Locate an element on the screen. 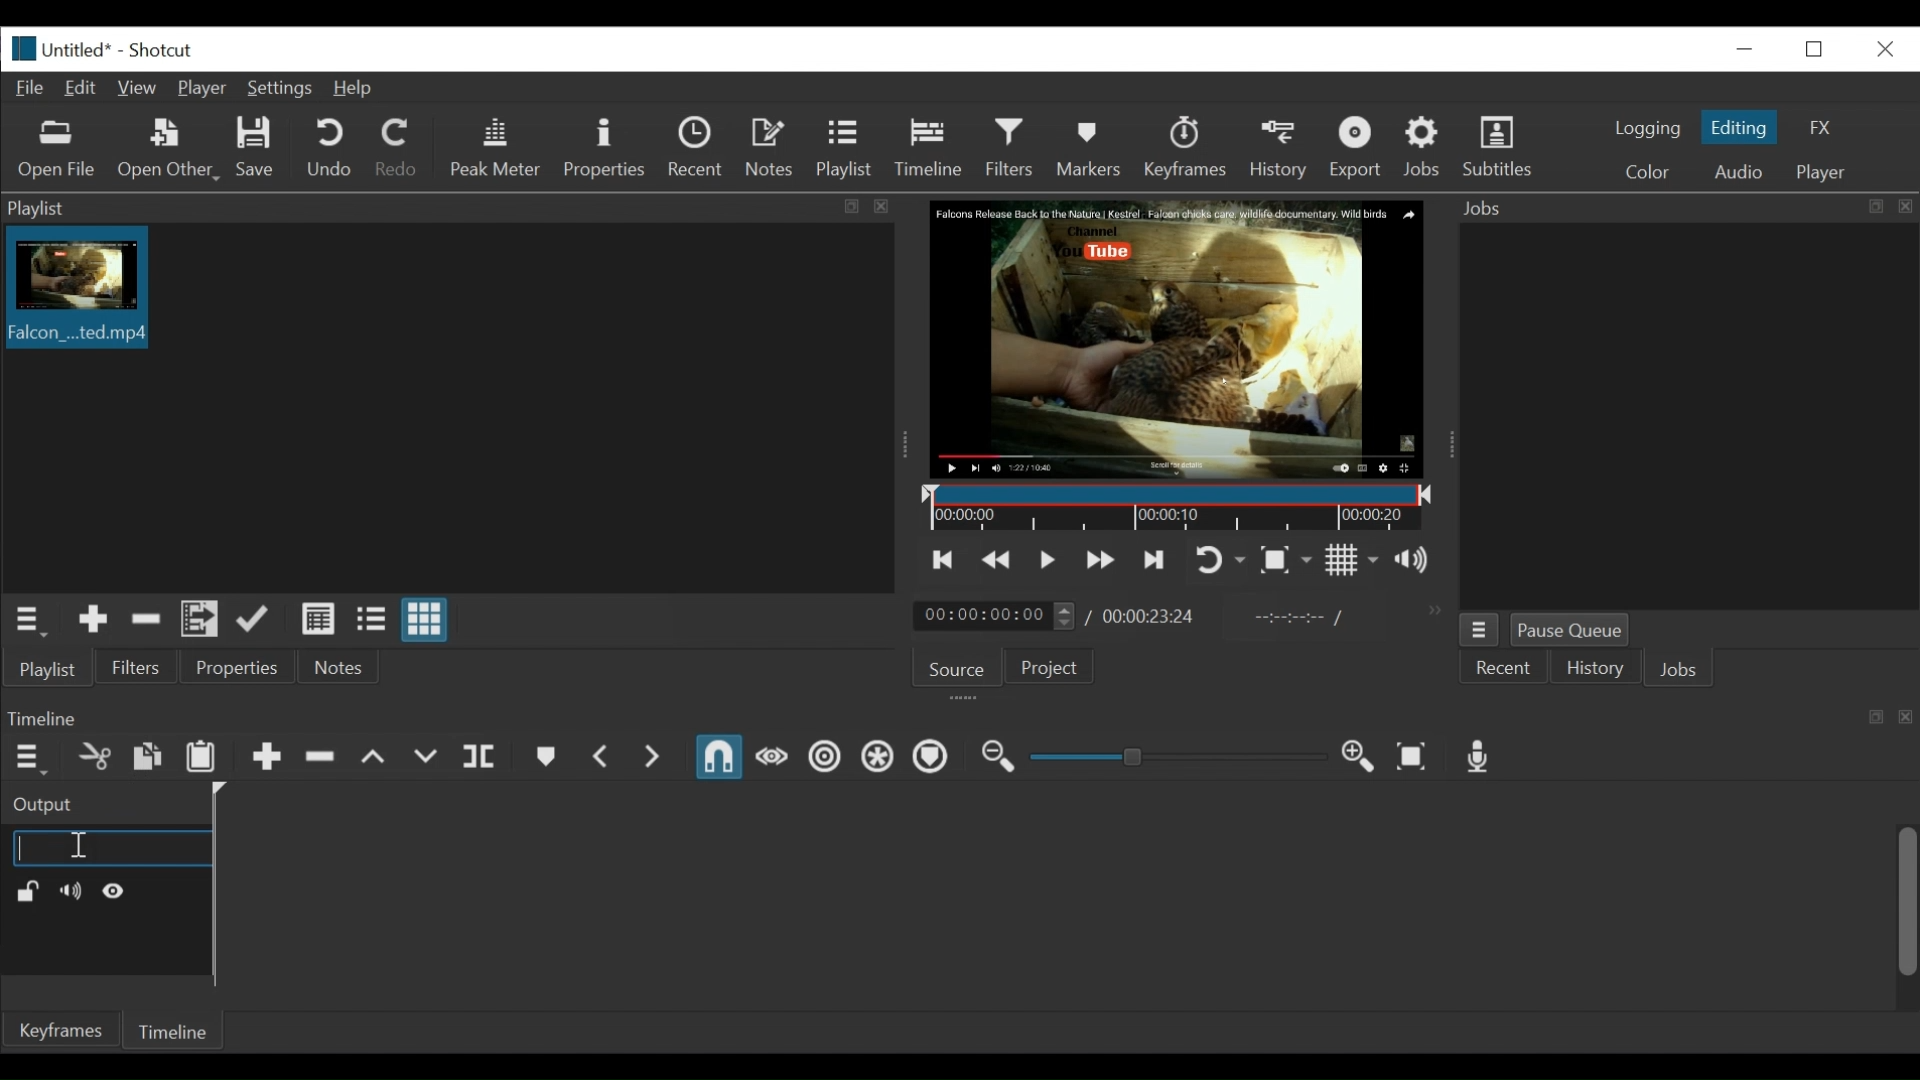  Video track name is located at coordinates (110, 850).